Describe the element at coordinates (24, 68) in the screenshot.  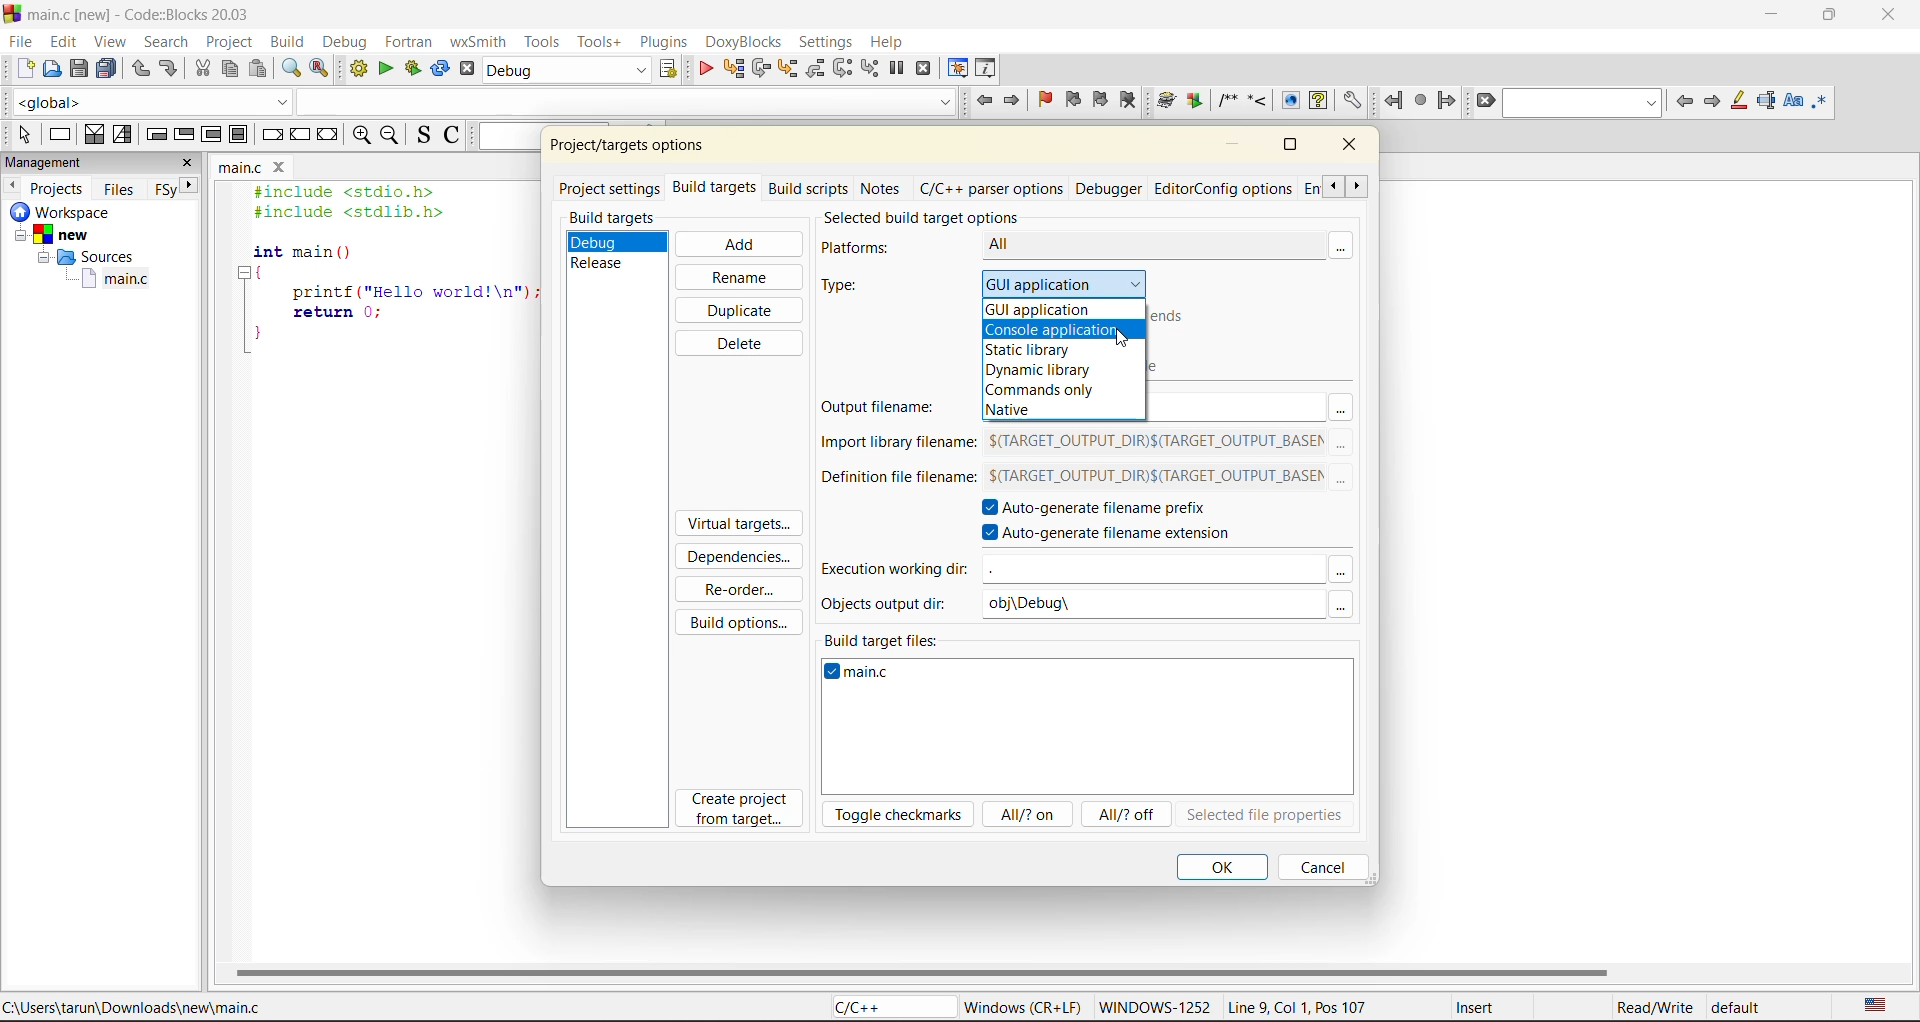
I see `new` at that location.